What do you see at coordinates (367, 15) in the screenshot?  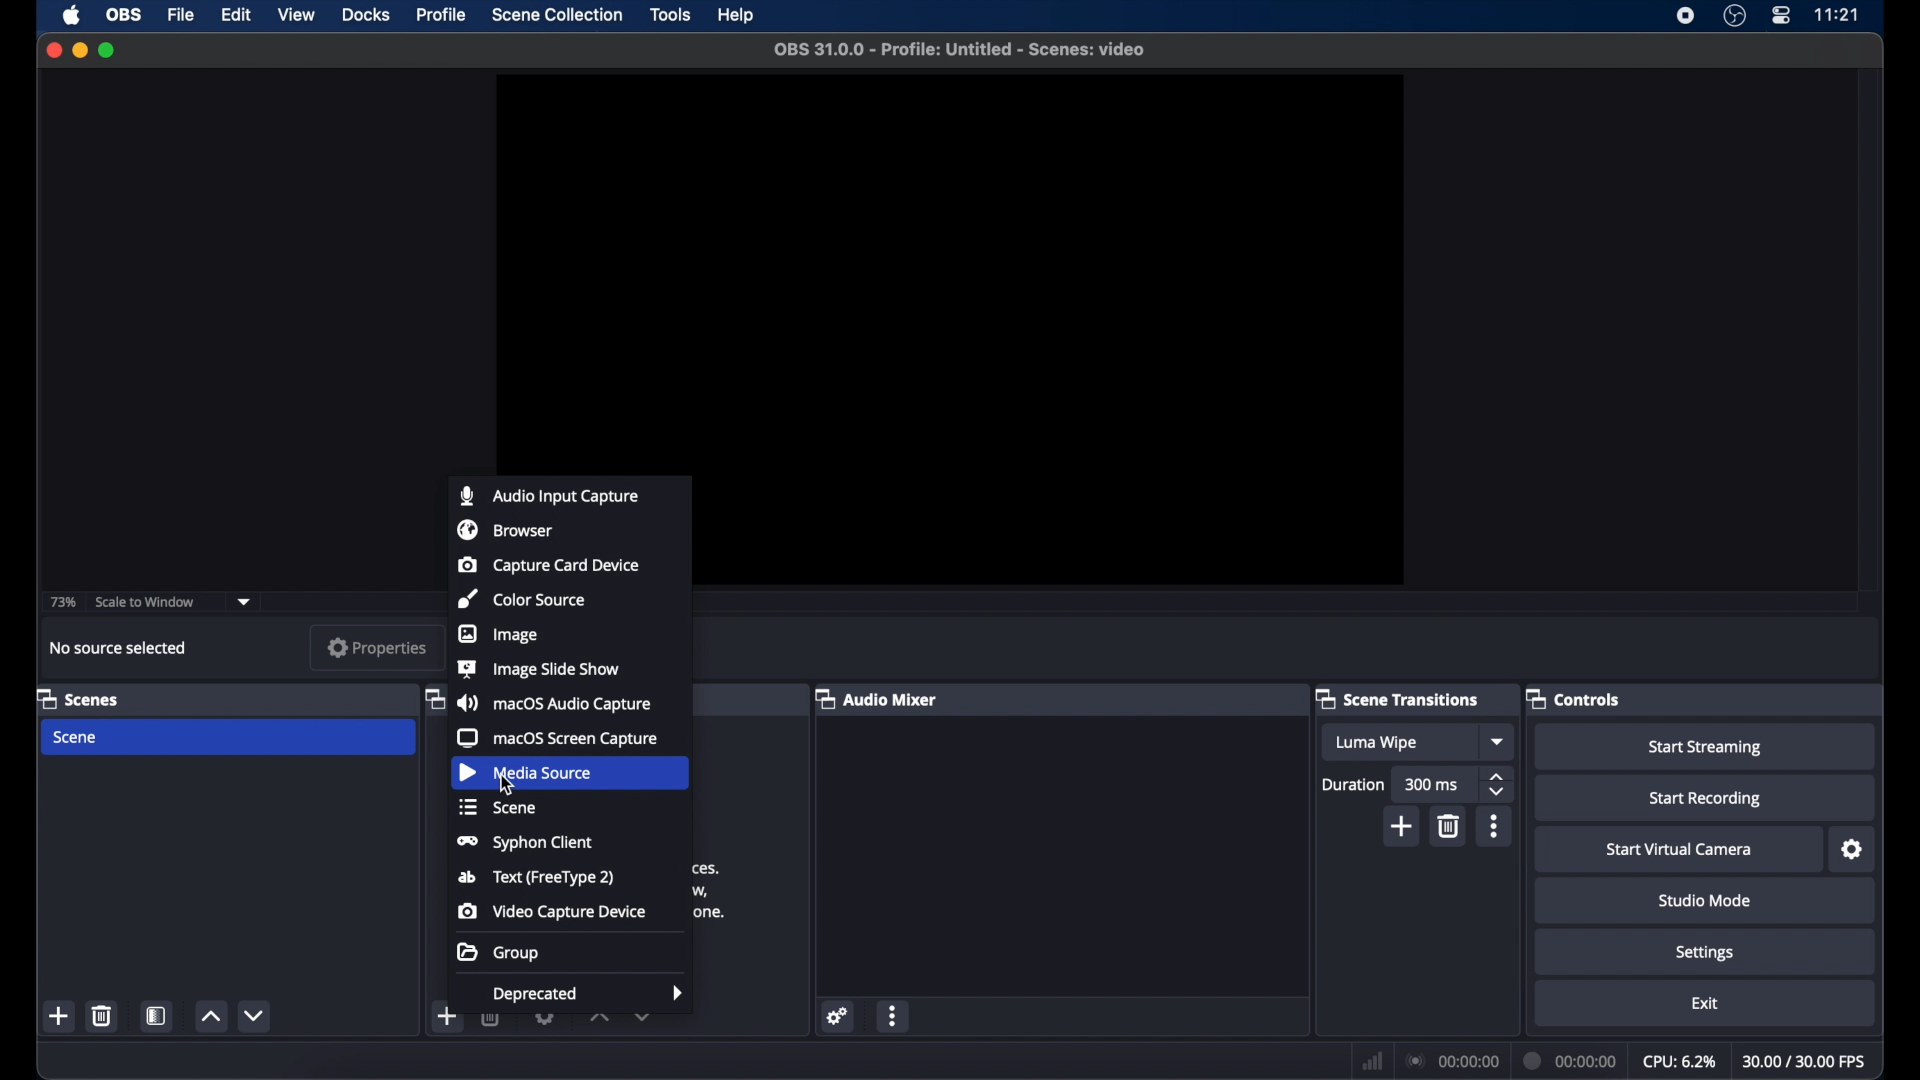 I see `docks` at bounding box center [367, 15].